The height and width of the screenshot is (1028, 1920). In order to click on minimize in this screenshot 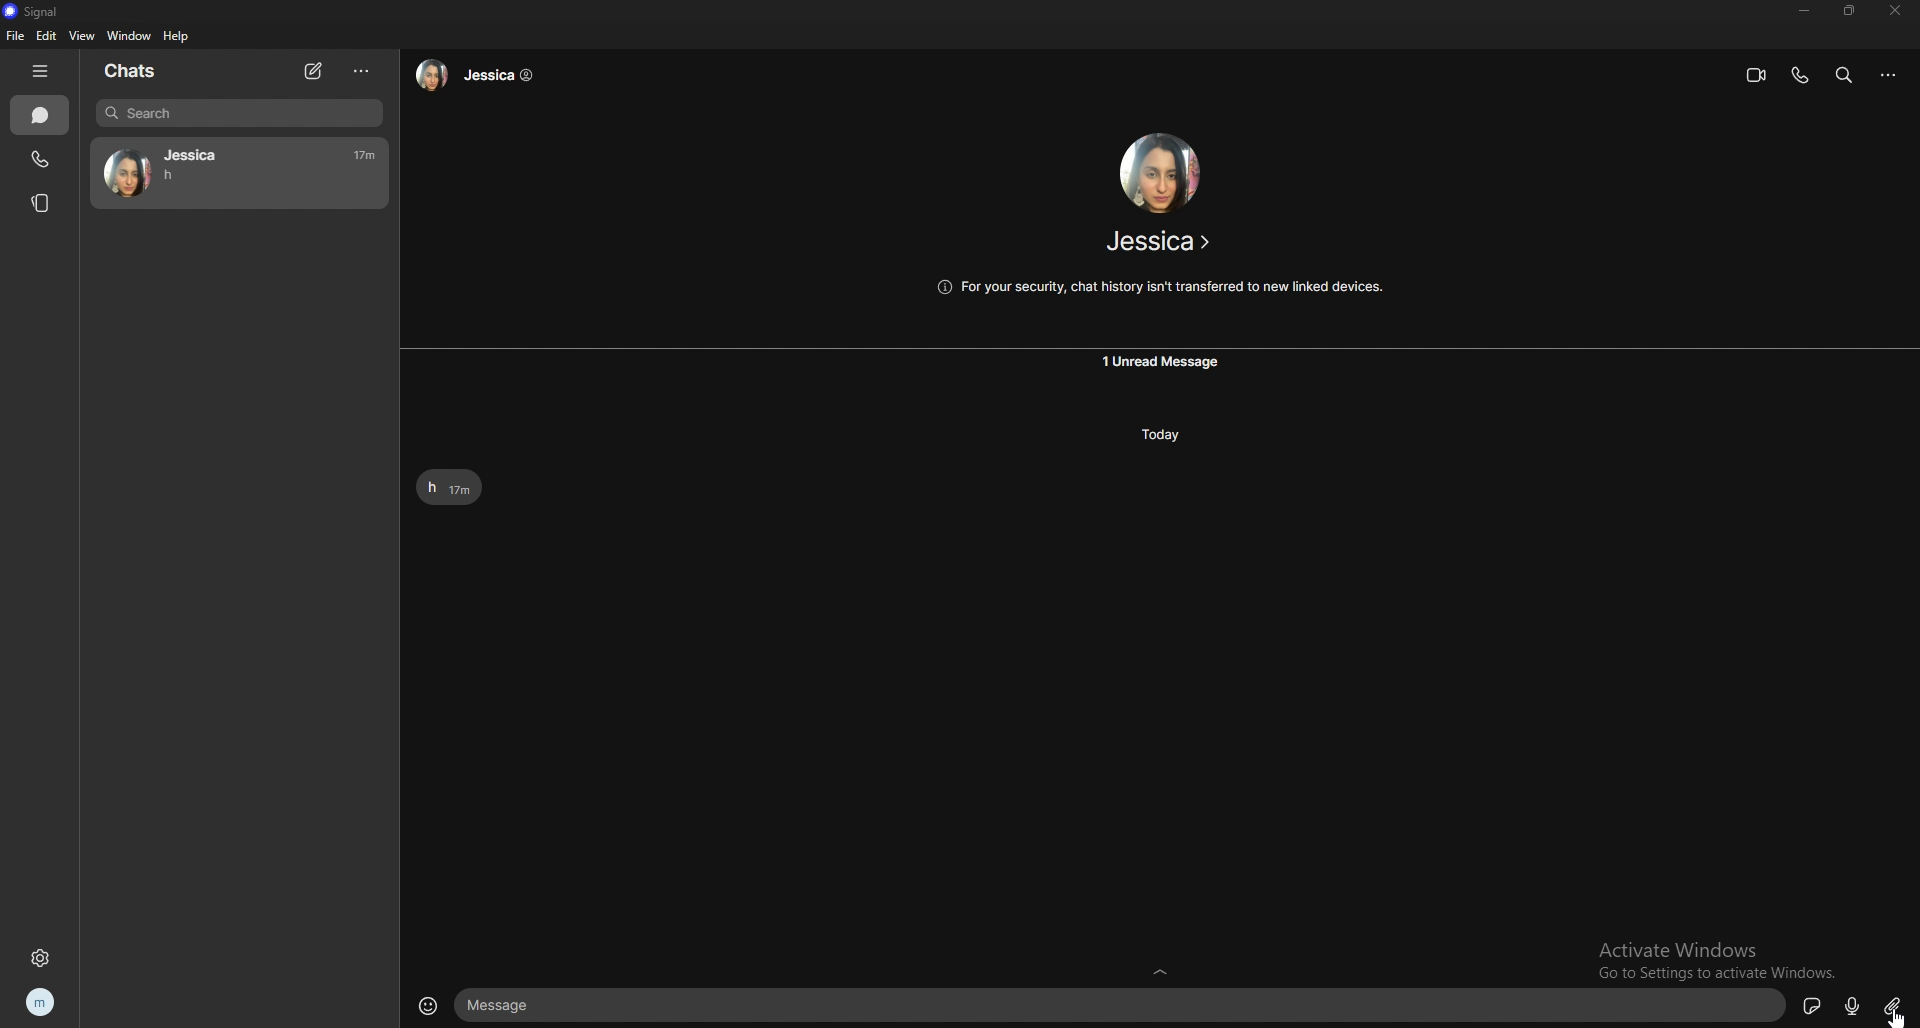, I will do `click(1803, 11)`.